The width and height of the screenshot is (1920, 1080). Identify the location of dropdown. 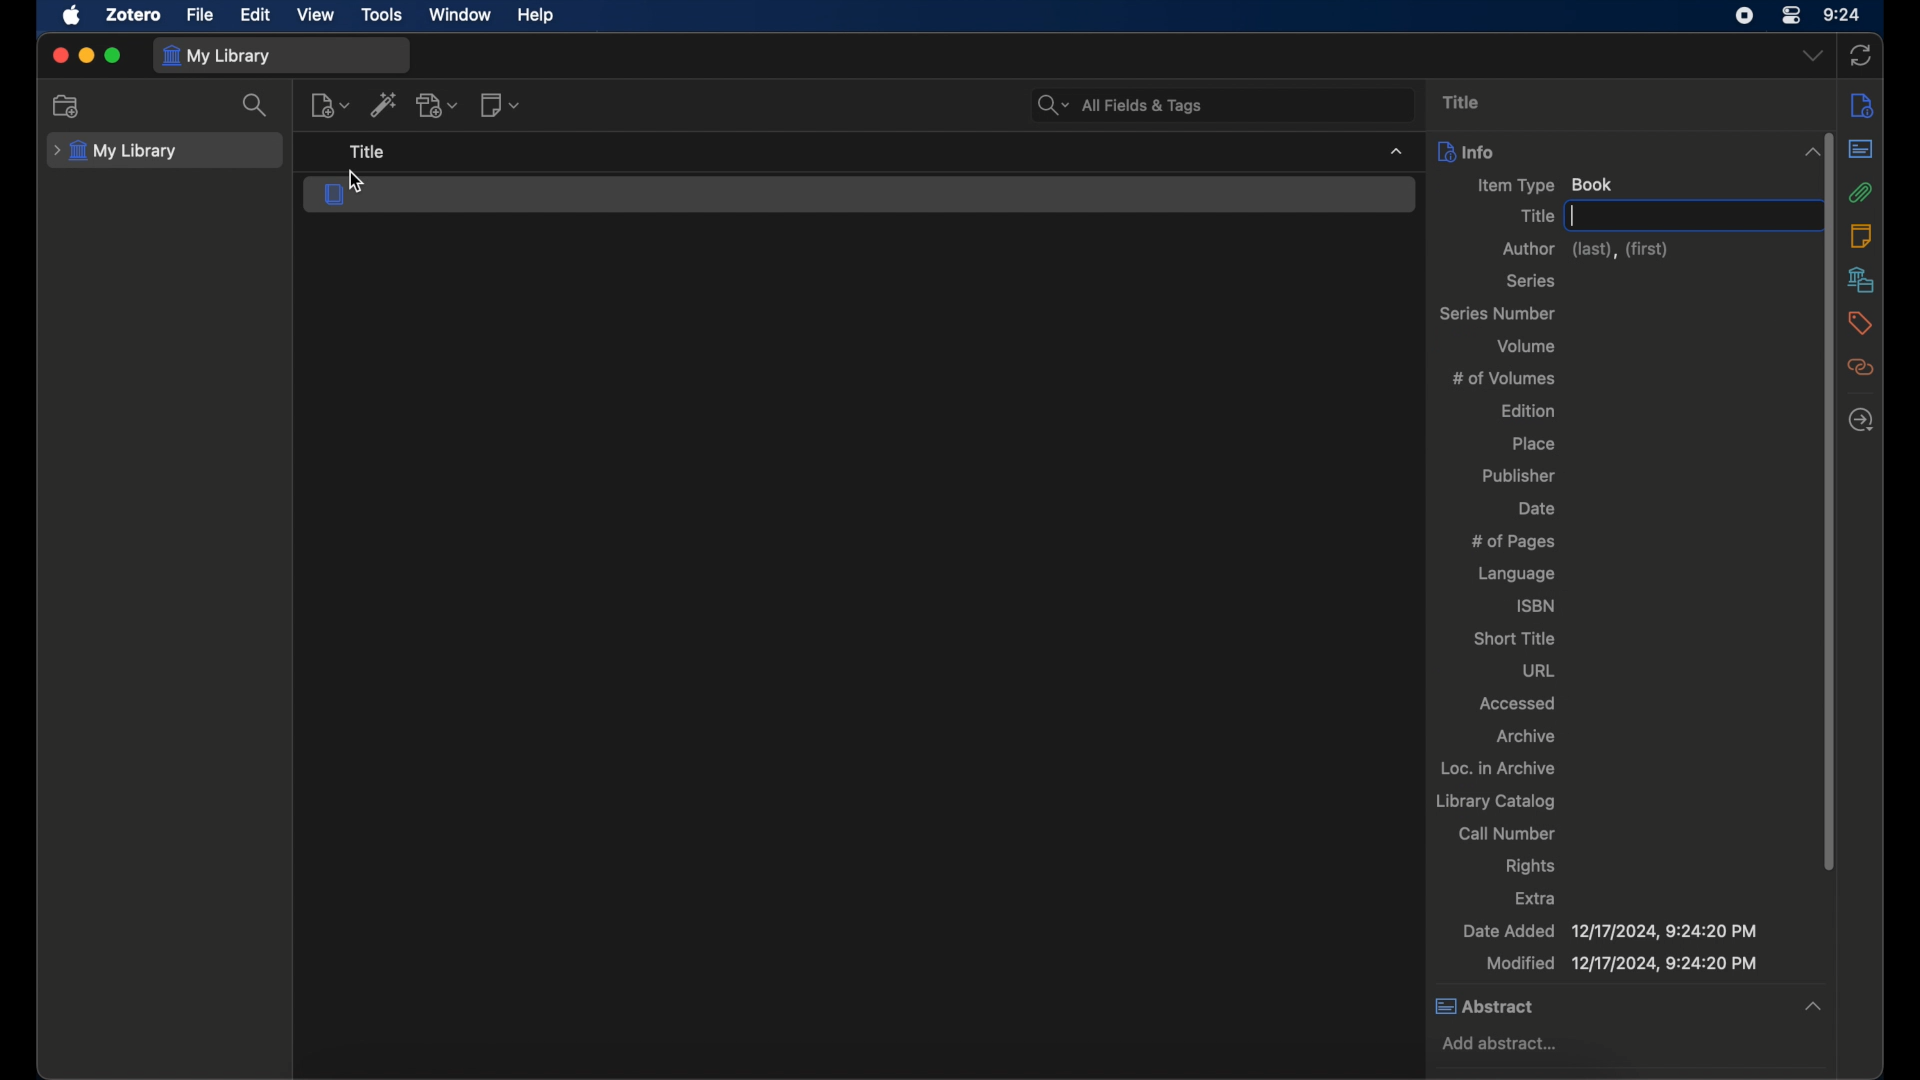
(1814, 1008).